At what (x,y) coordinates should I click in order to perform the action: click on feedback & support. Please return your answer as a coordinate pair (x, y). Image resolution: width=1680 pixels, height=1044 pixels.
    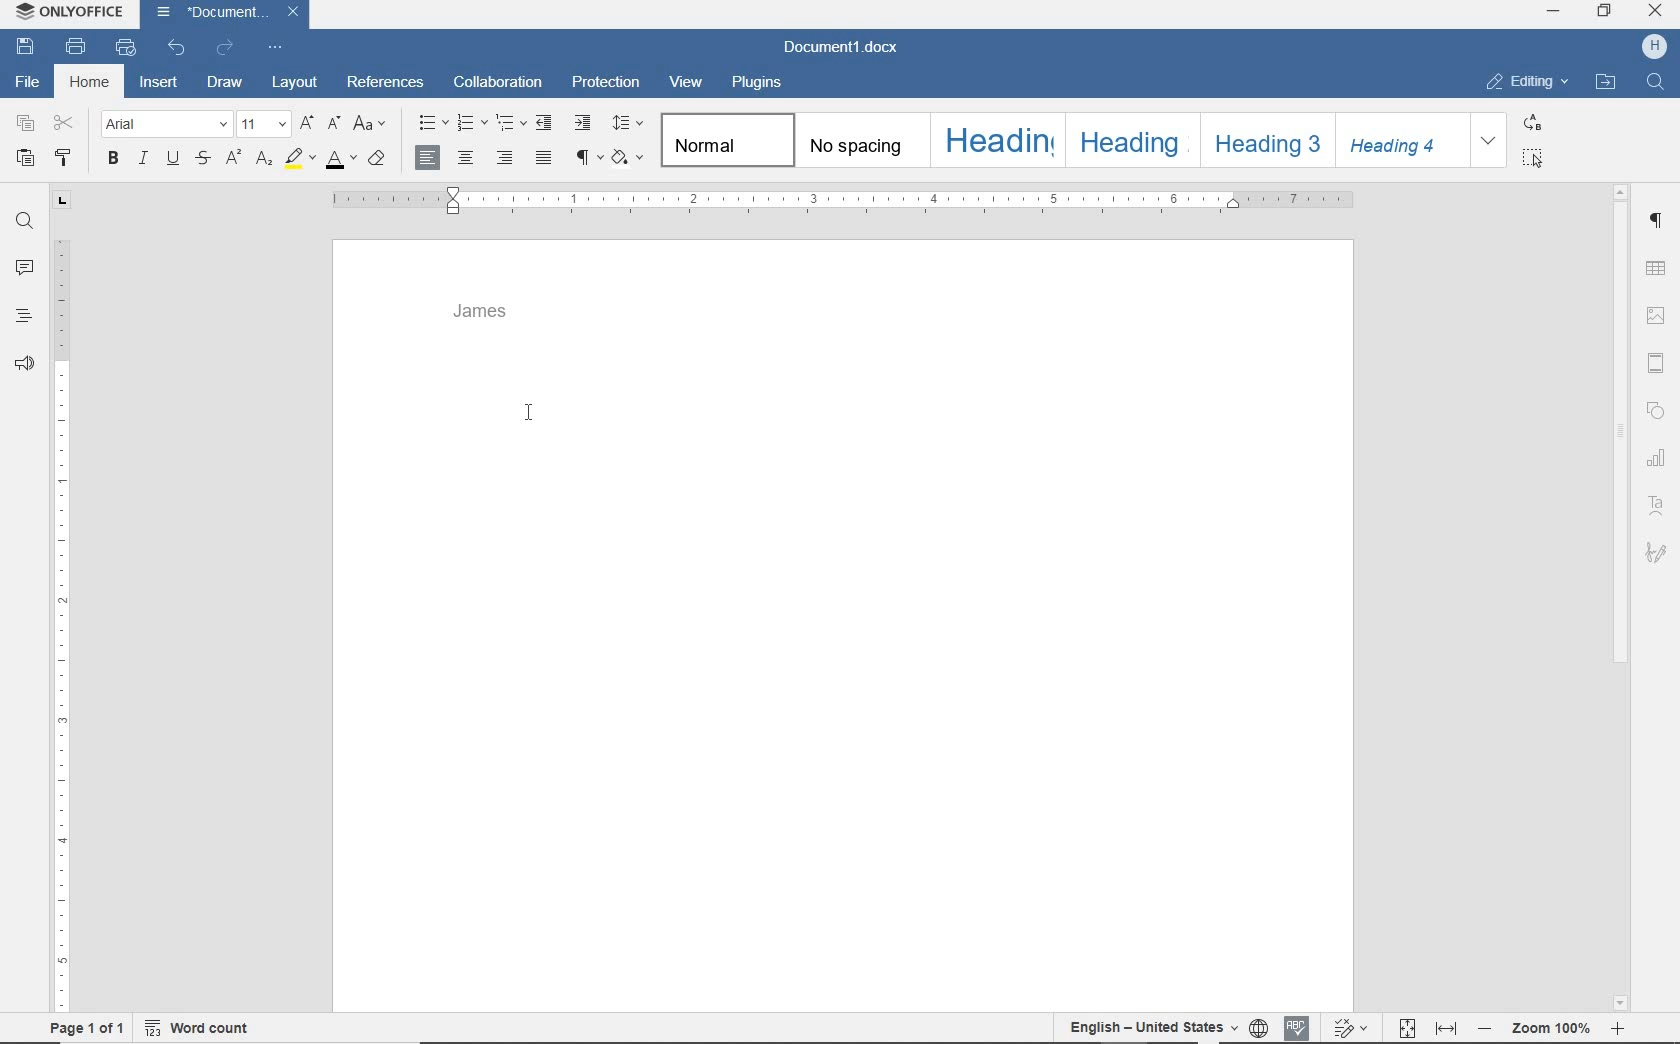
    Looking at the image, I should click on (22, 365).